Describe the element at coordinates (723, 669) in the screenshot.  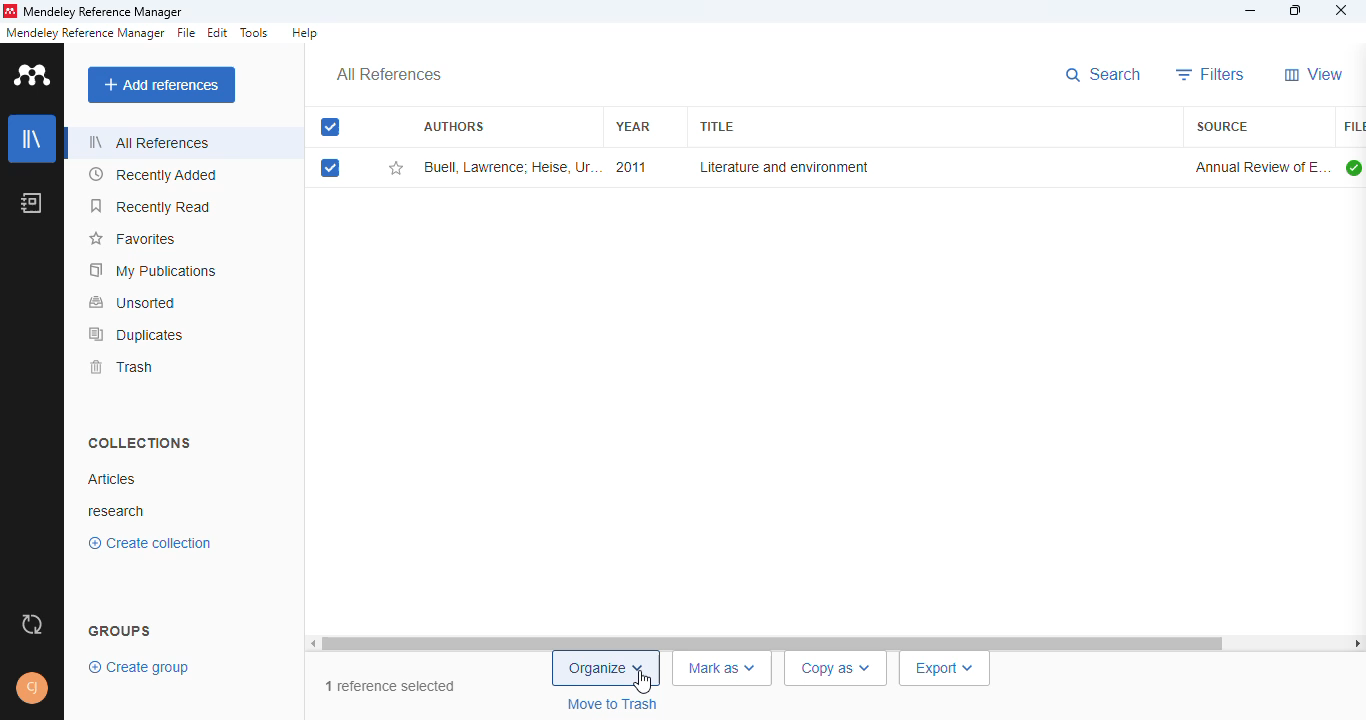
I see `mark as` at that location.